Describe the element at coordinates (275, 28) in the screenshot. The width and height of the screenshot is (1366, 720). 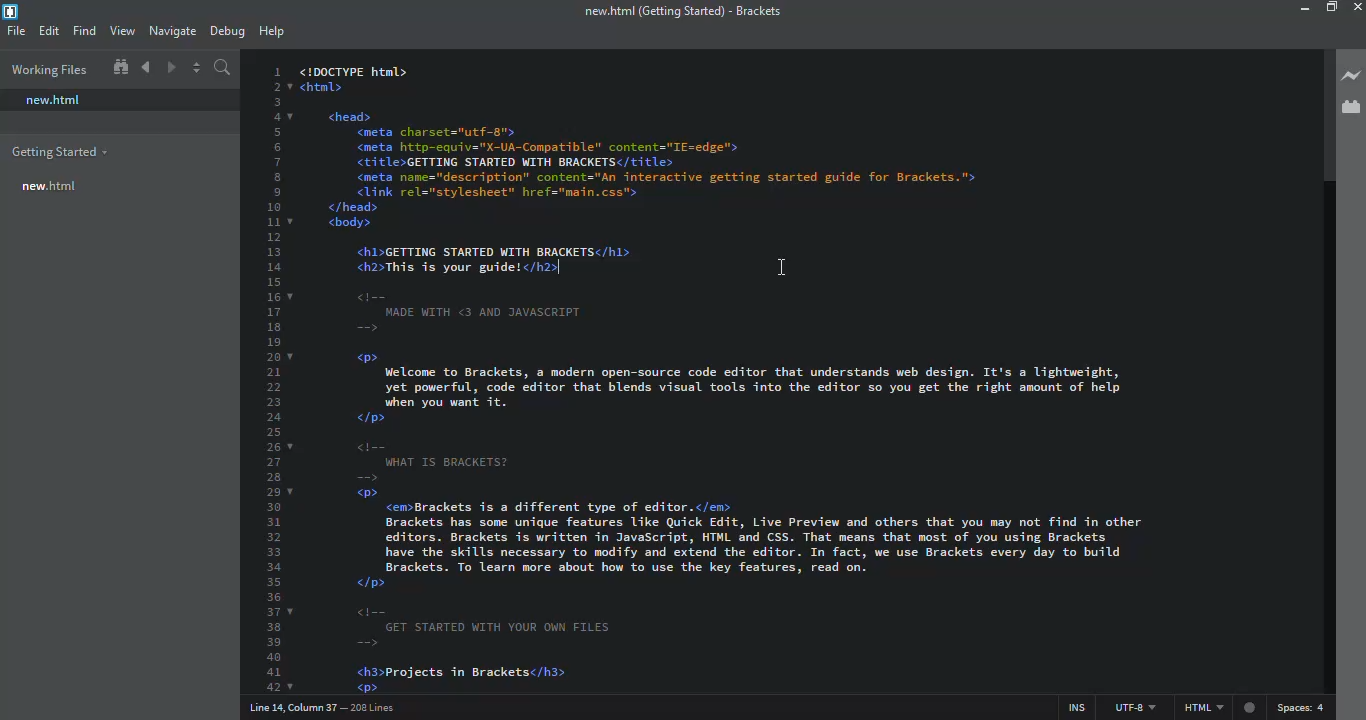
I see `help` at that location.